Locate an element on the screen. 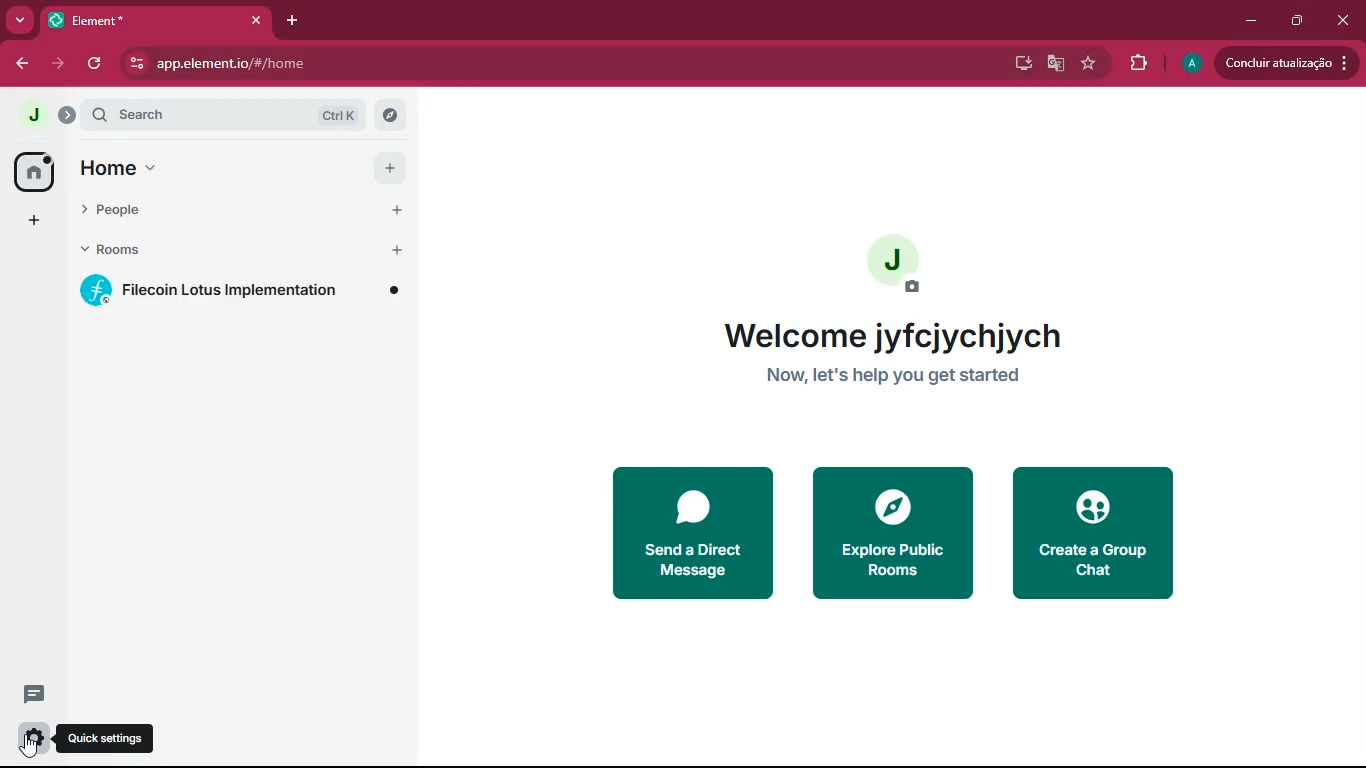 The height and width of the screenshot is (768, 1366). profile picture is located at coordinates (32, 115).